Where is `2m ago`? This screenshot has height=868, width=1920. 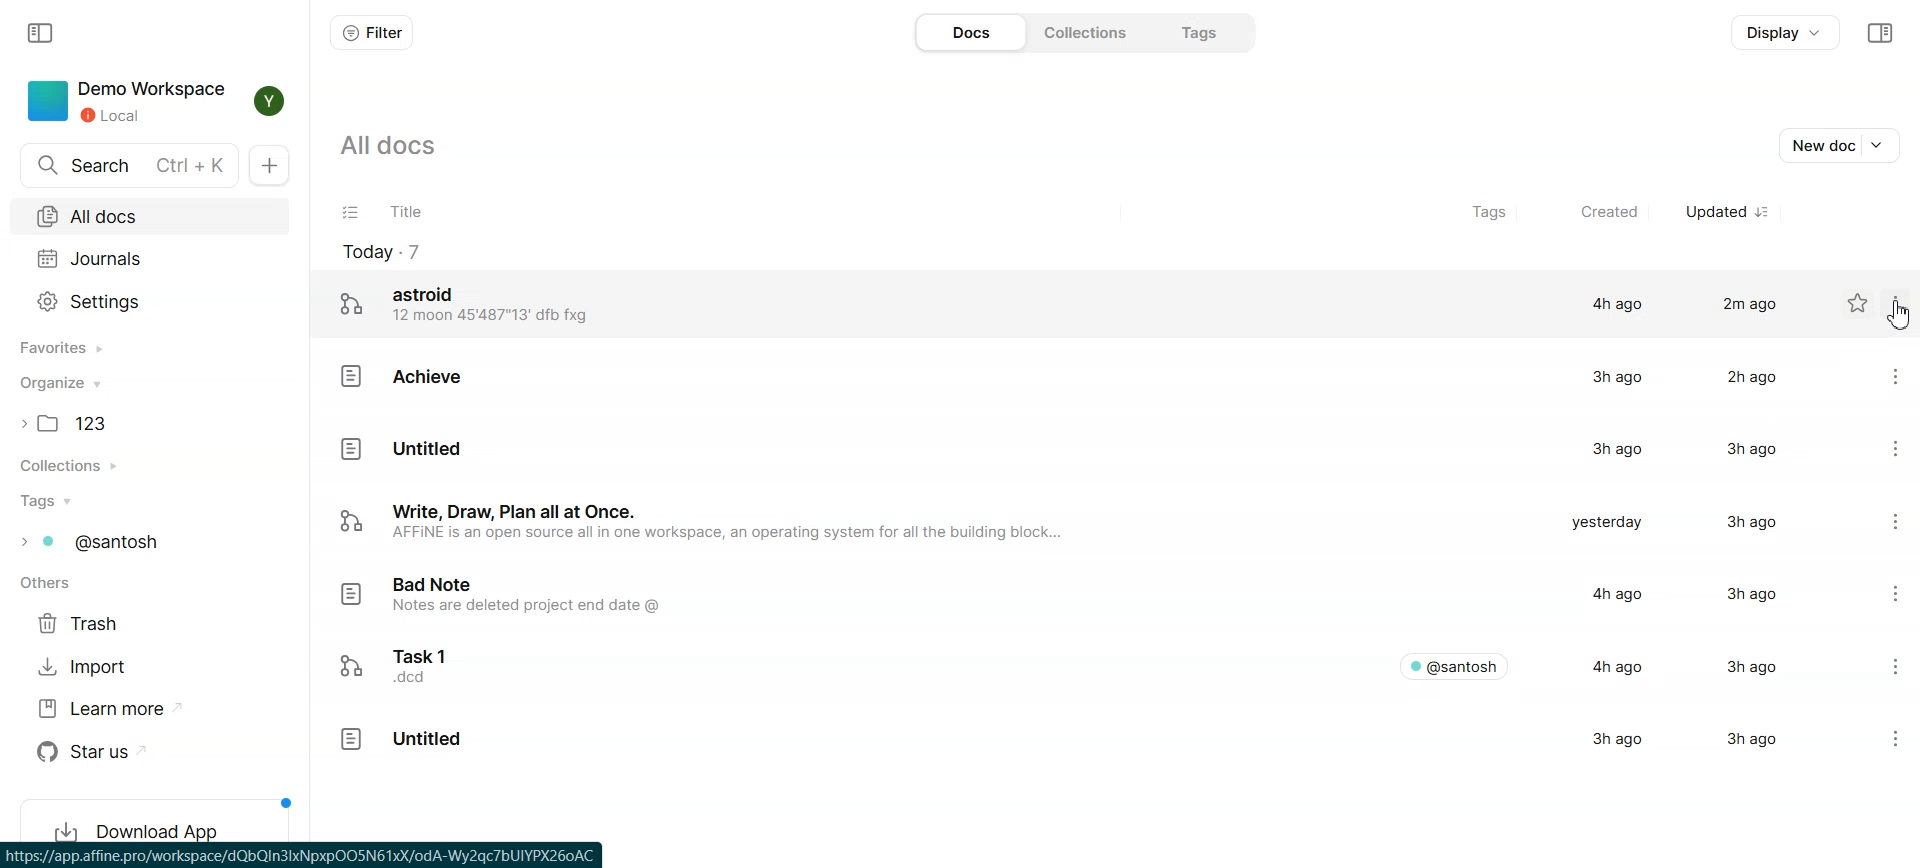
2m ago is located at coordinates (1751, 306).